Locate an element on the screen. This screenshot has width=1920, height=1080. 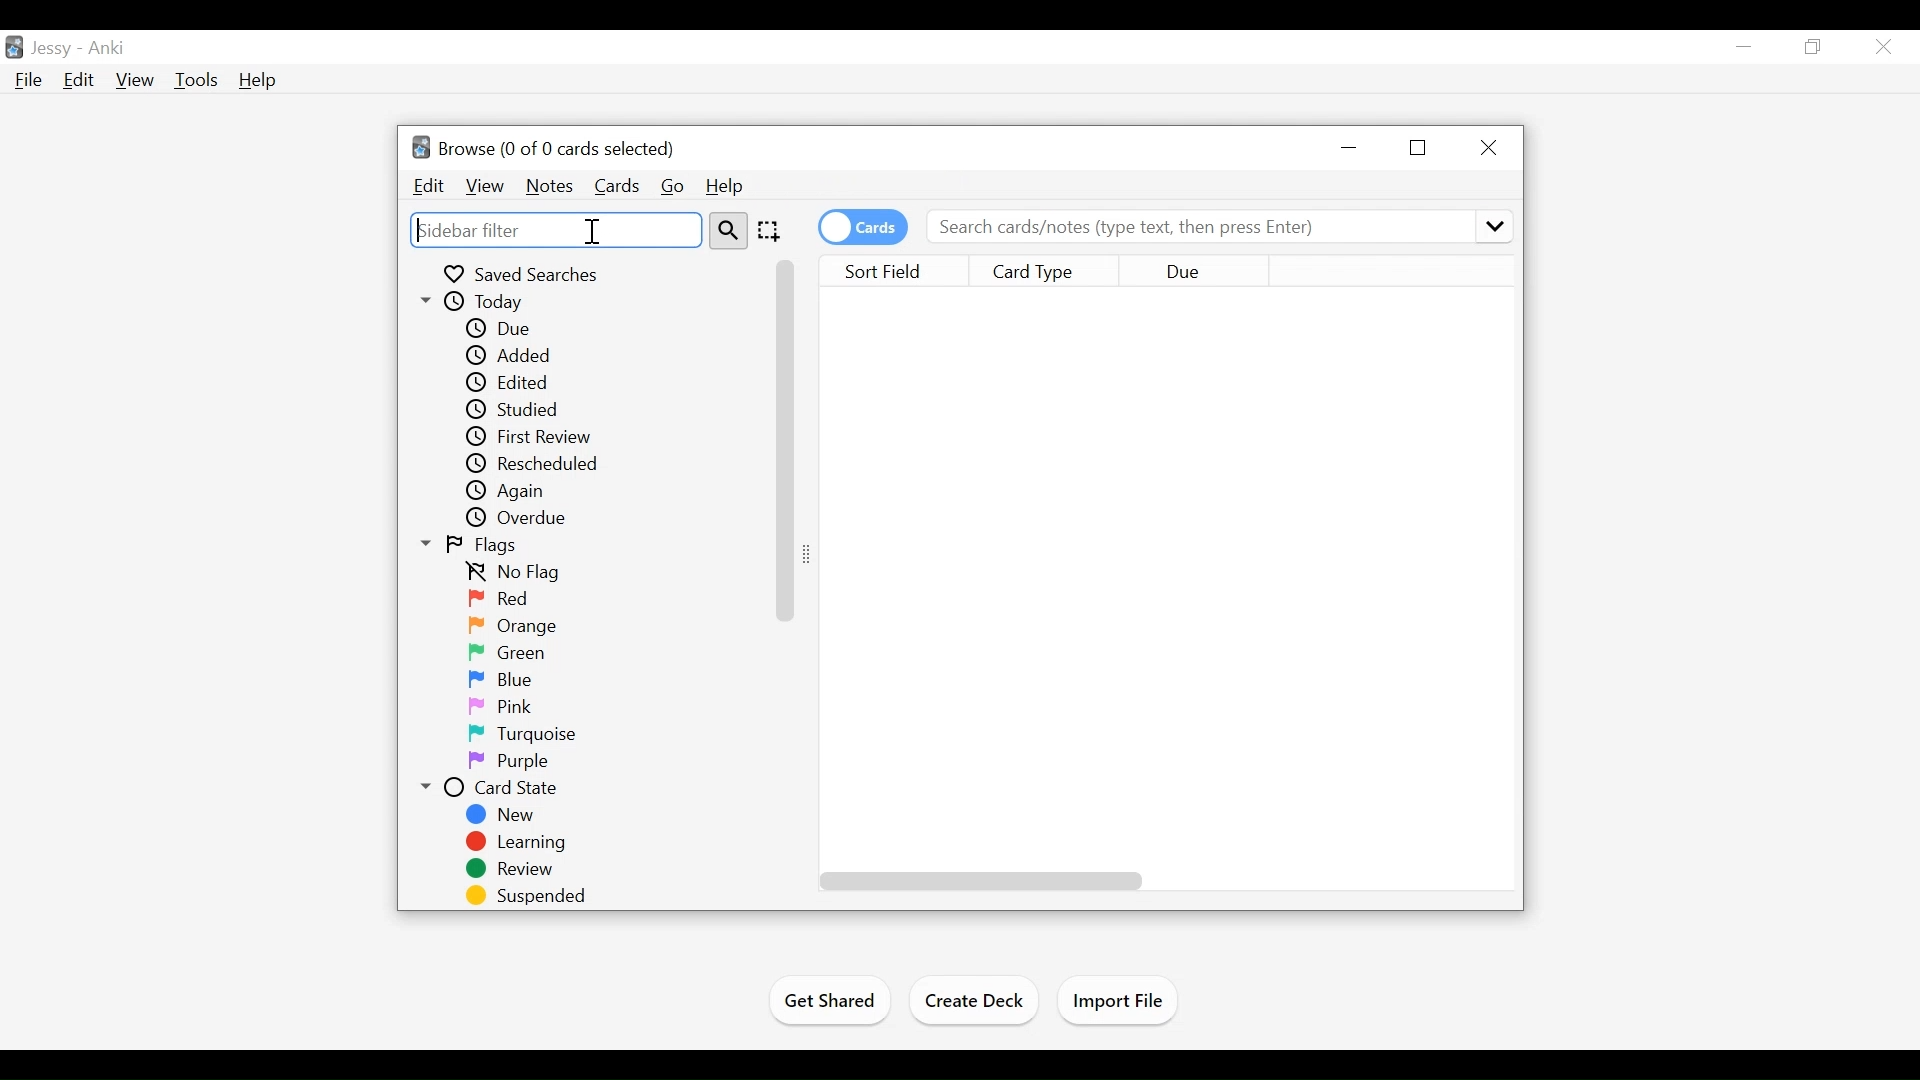
minimize is located at coordinates (1352, 147).